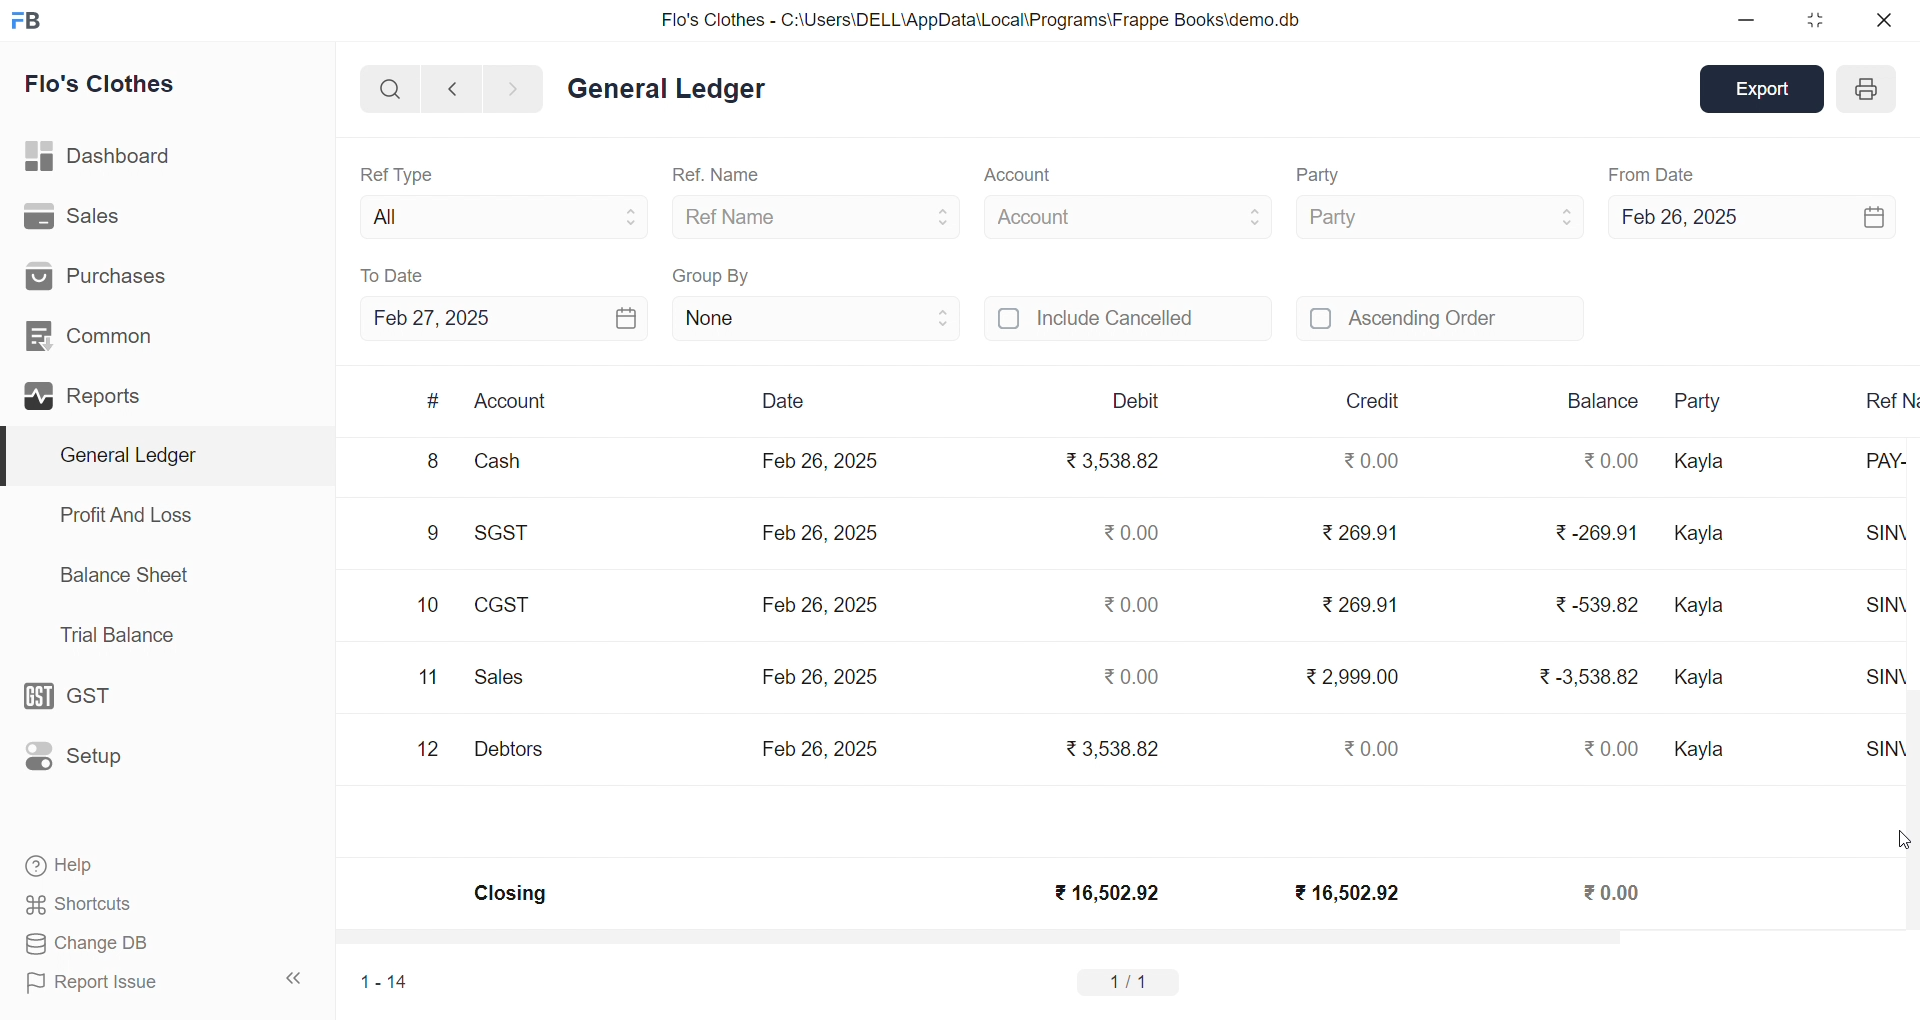  Describe the element at coordinates (1603, 401) in the screenshot. I see `Balance` at that location.